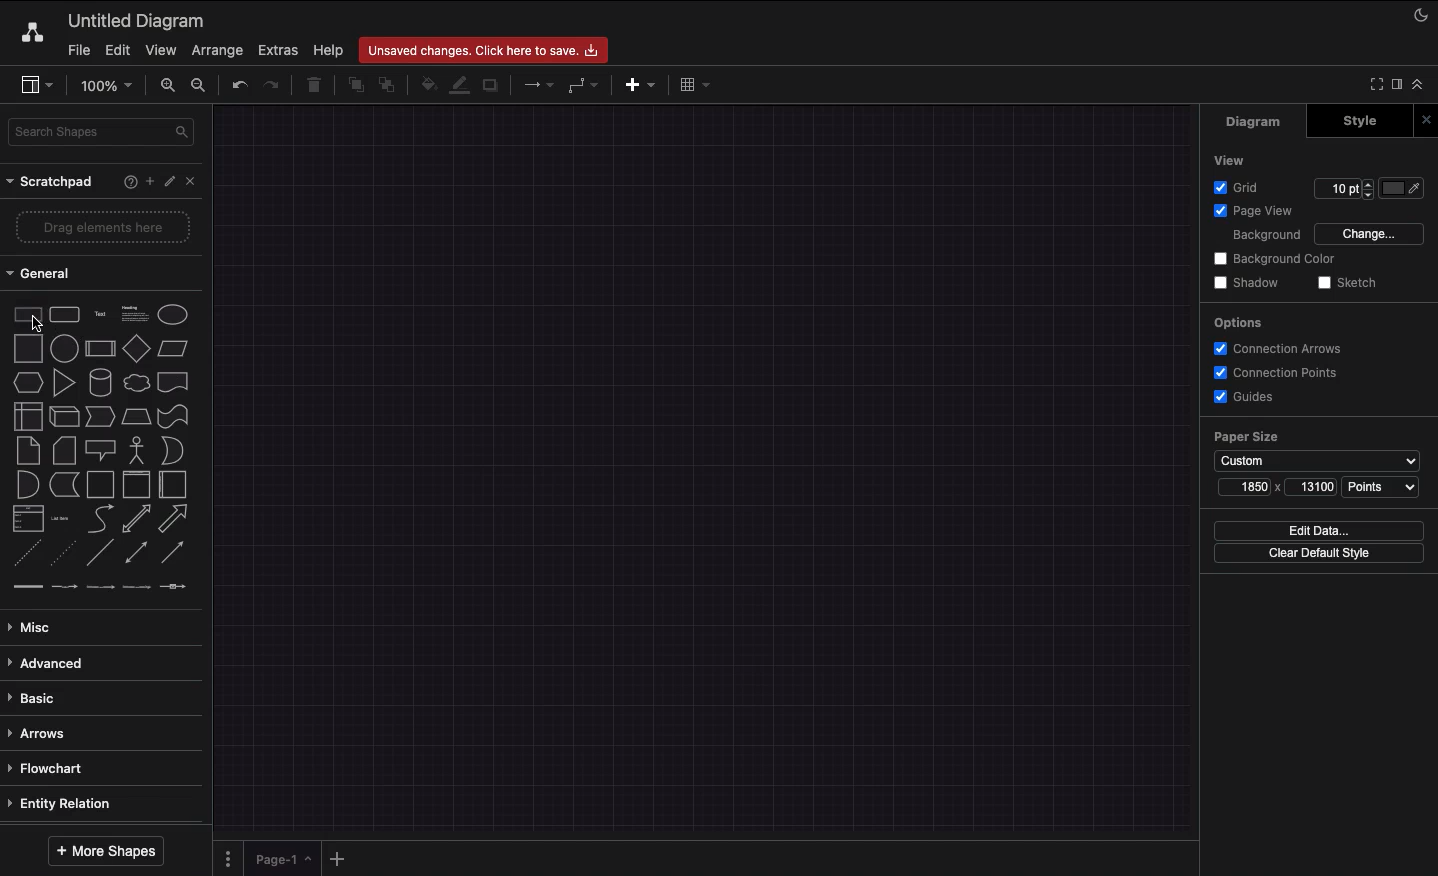  I want to click on Grid, so click(1238, 186).